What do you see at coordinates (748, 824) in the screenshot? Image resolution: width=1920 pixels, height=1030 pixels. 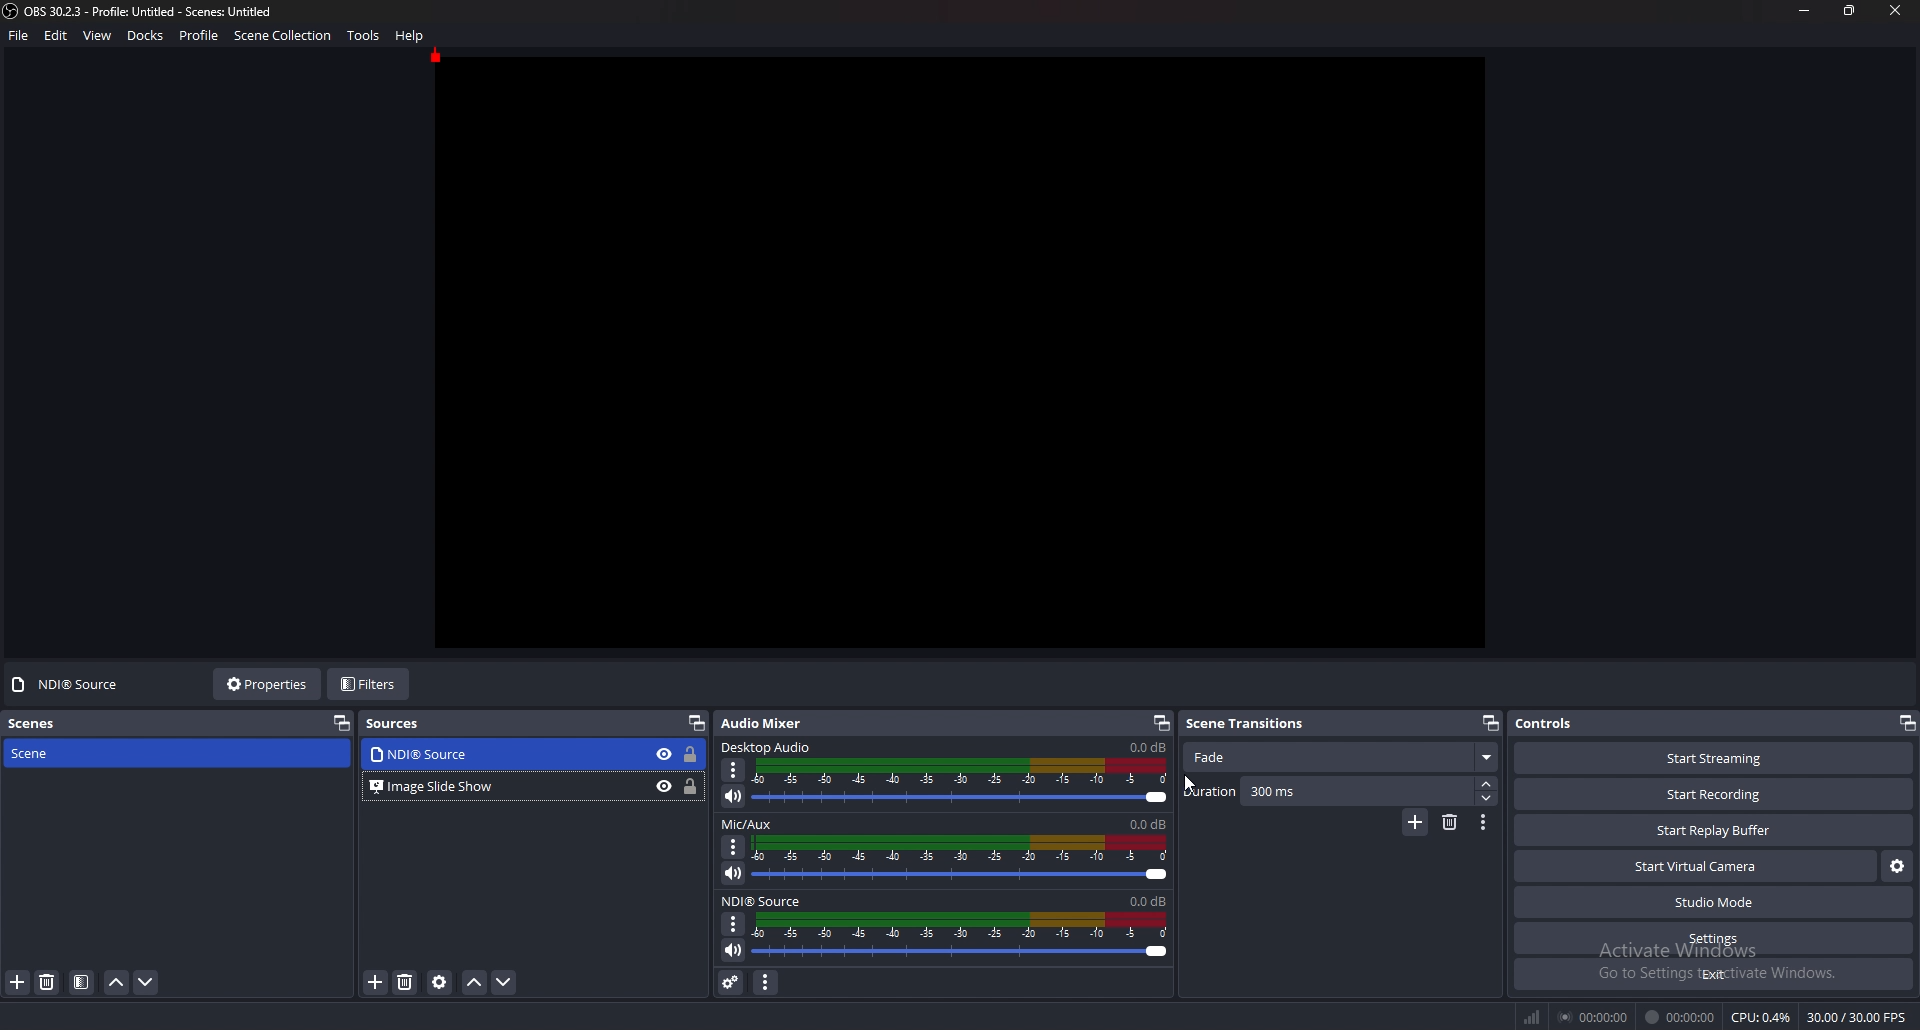 I see `mic/aux` at bounding box center [748, 824].